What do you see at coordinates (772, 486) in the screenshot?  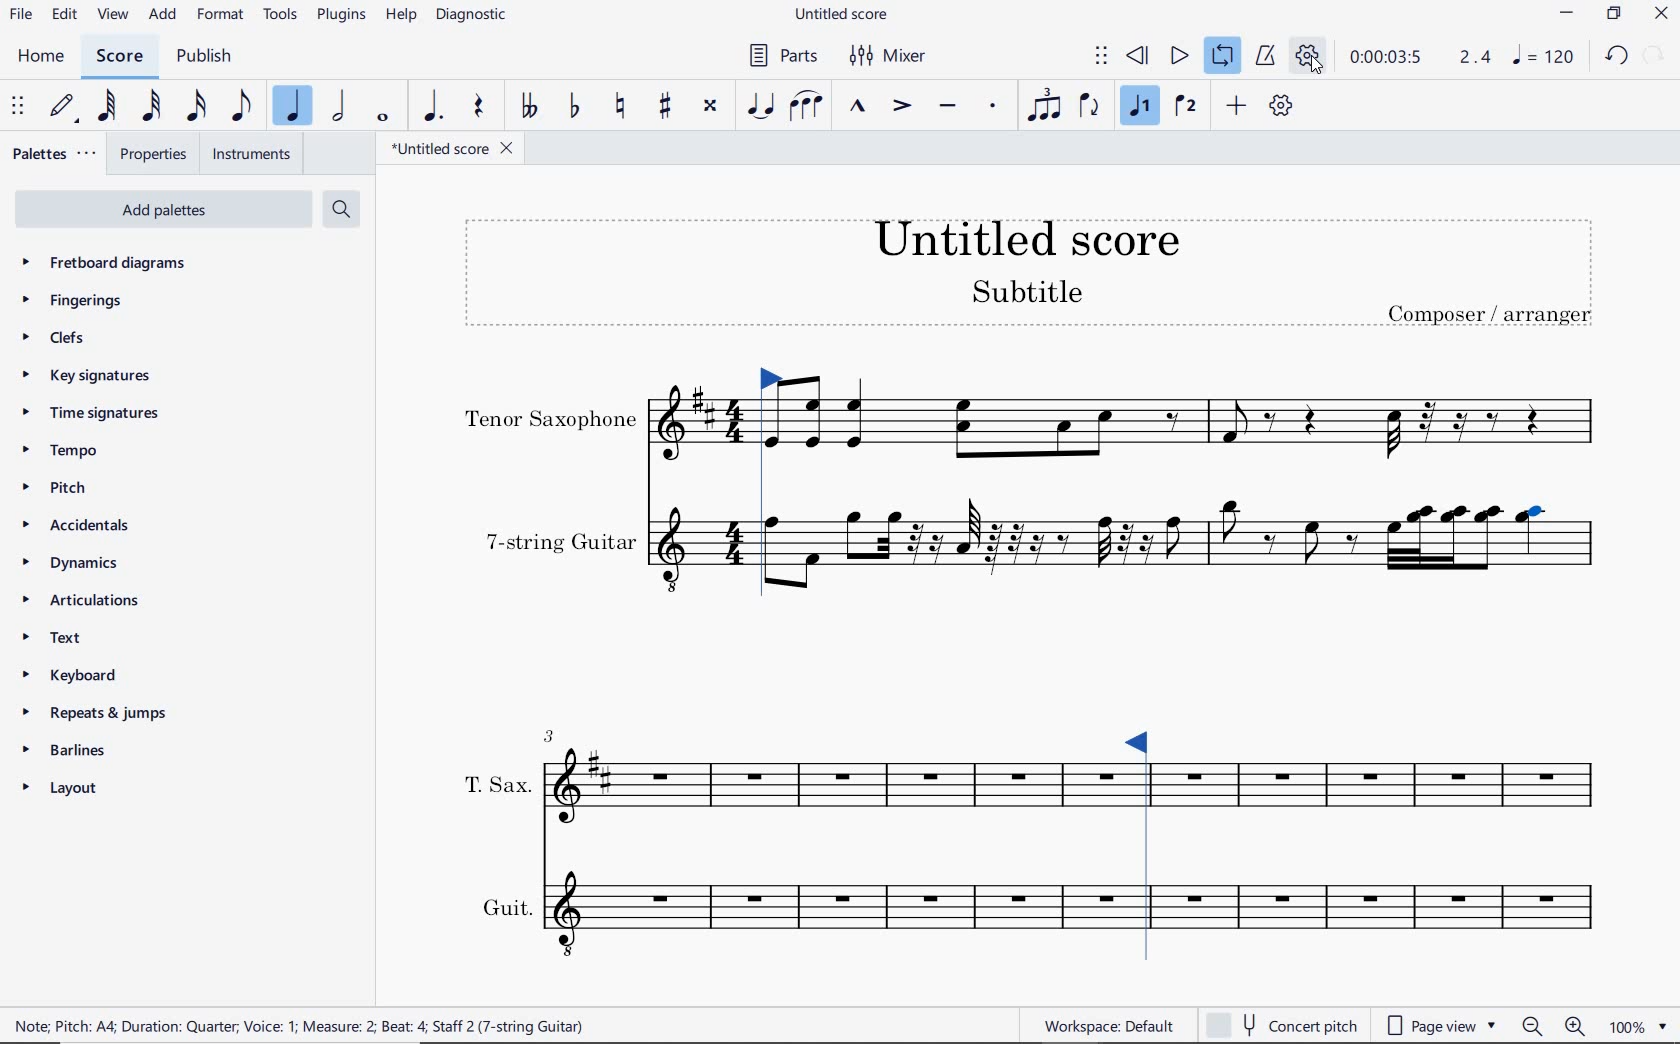 I see `Loop Market set left` at bounding box center [772, 486].